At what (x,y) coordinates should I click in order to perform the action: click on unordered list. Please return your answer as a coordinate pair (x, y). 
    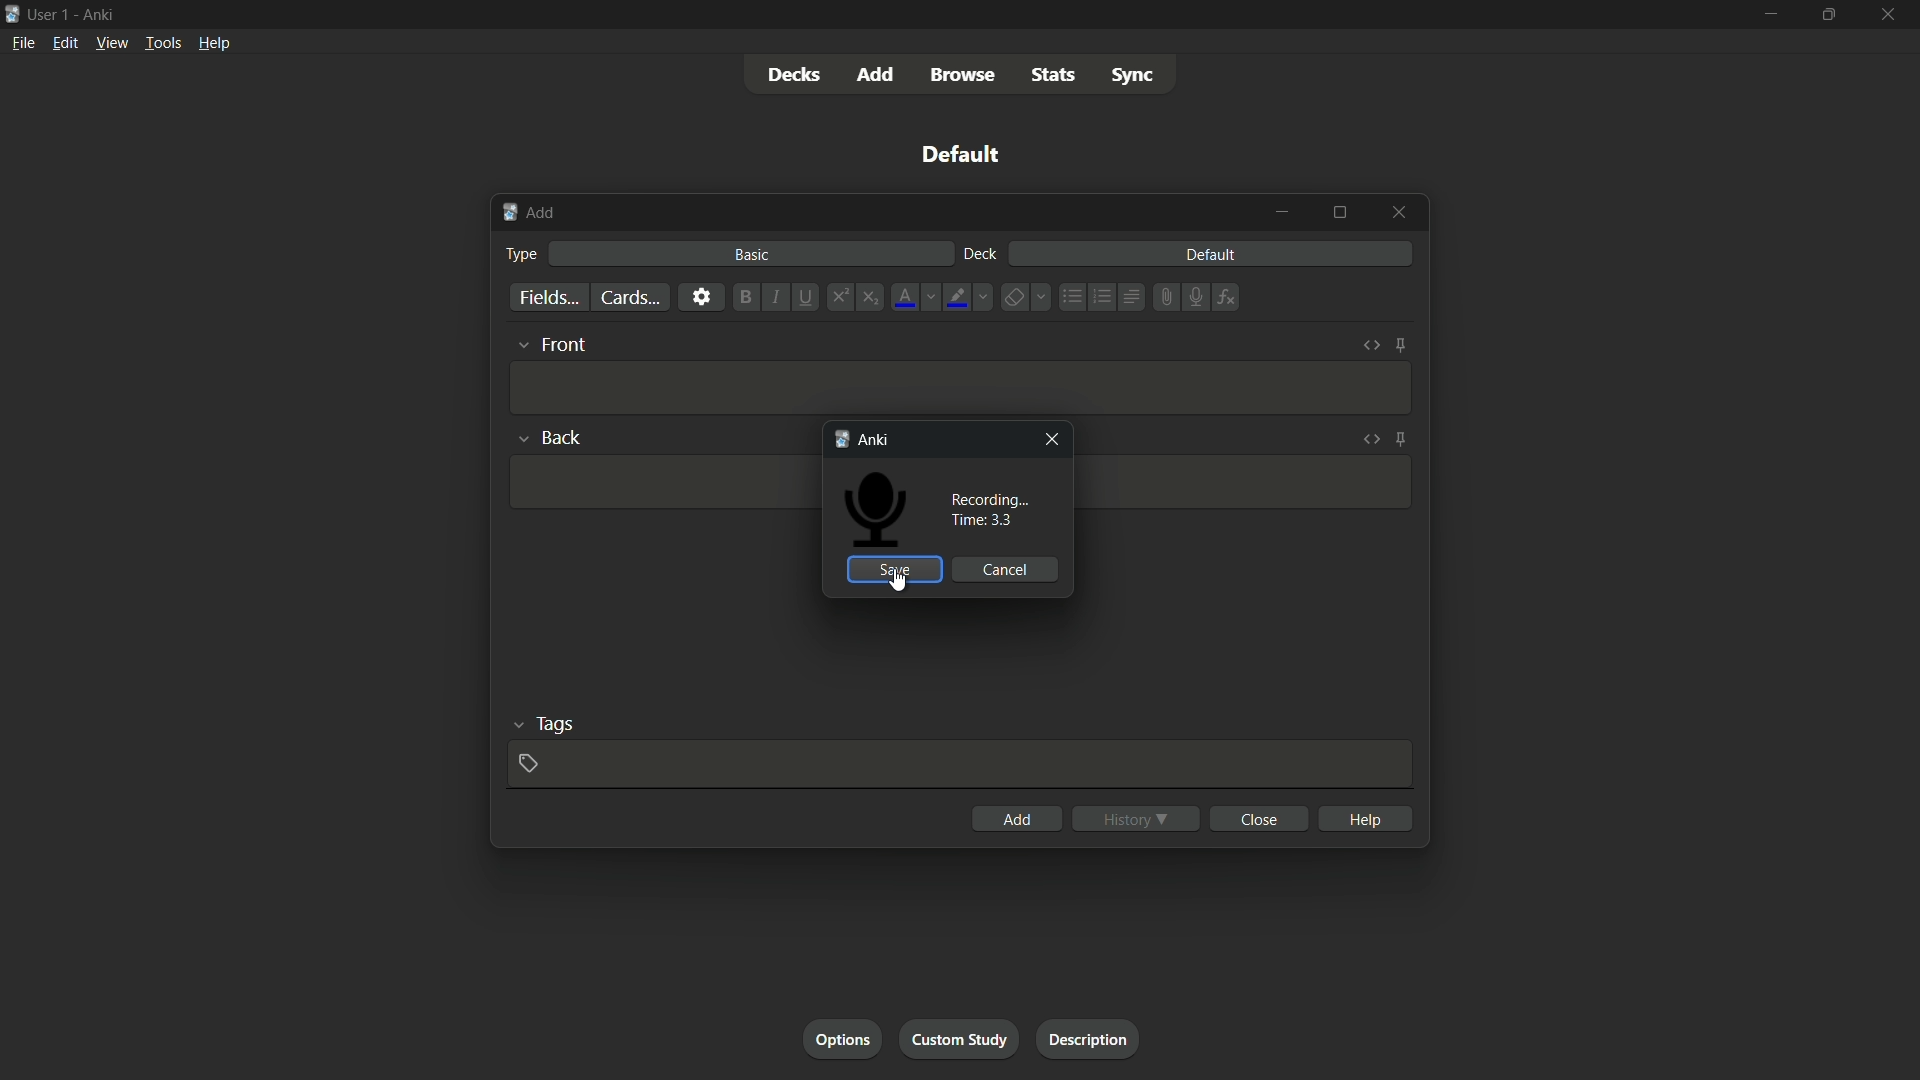
    Looking at the image, I should click on (1071, 297).